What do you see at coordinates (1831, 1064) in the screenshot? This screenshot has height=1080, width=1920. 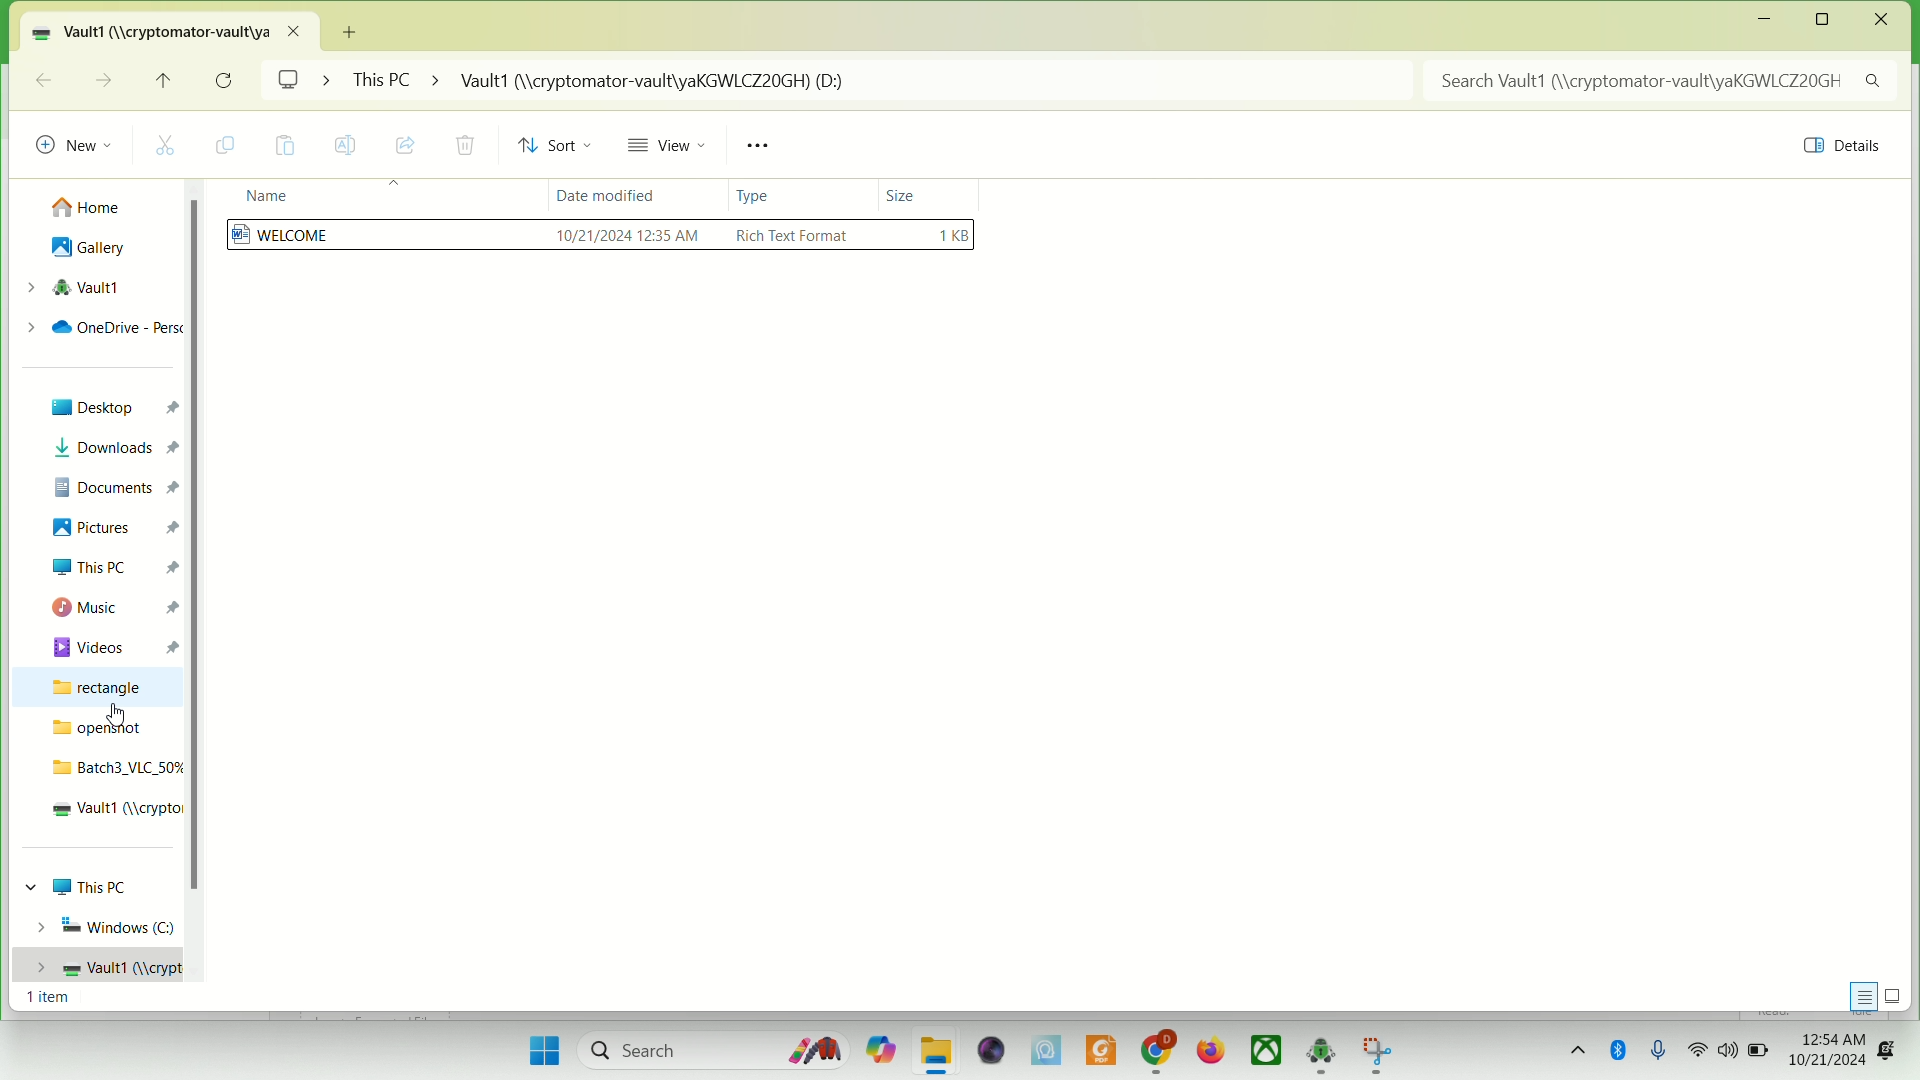 I see `10/21/2024` at bounding box center [1831, 1064].